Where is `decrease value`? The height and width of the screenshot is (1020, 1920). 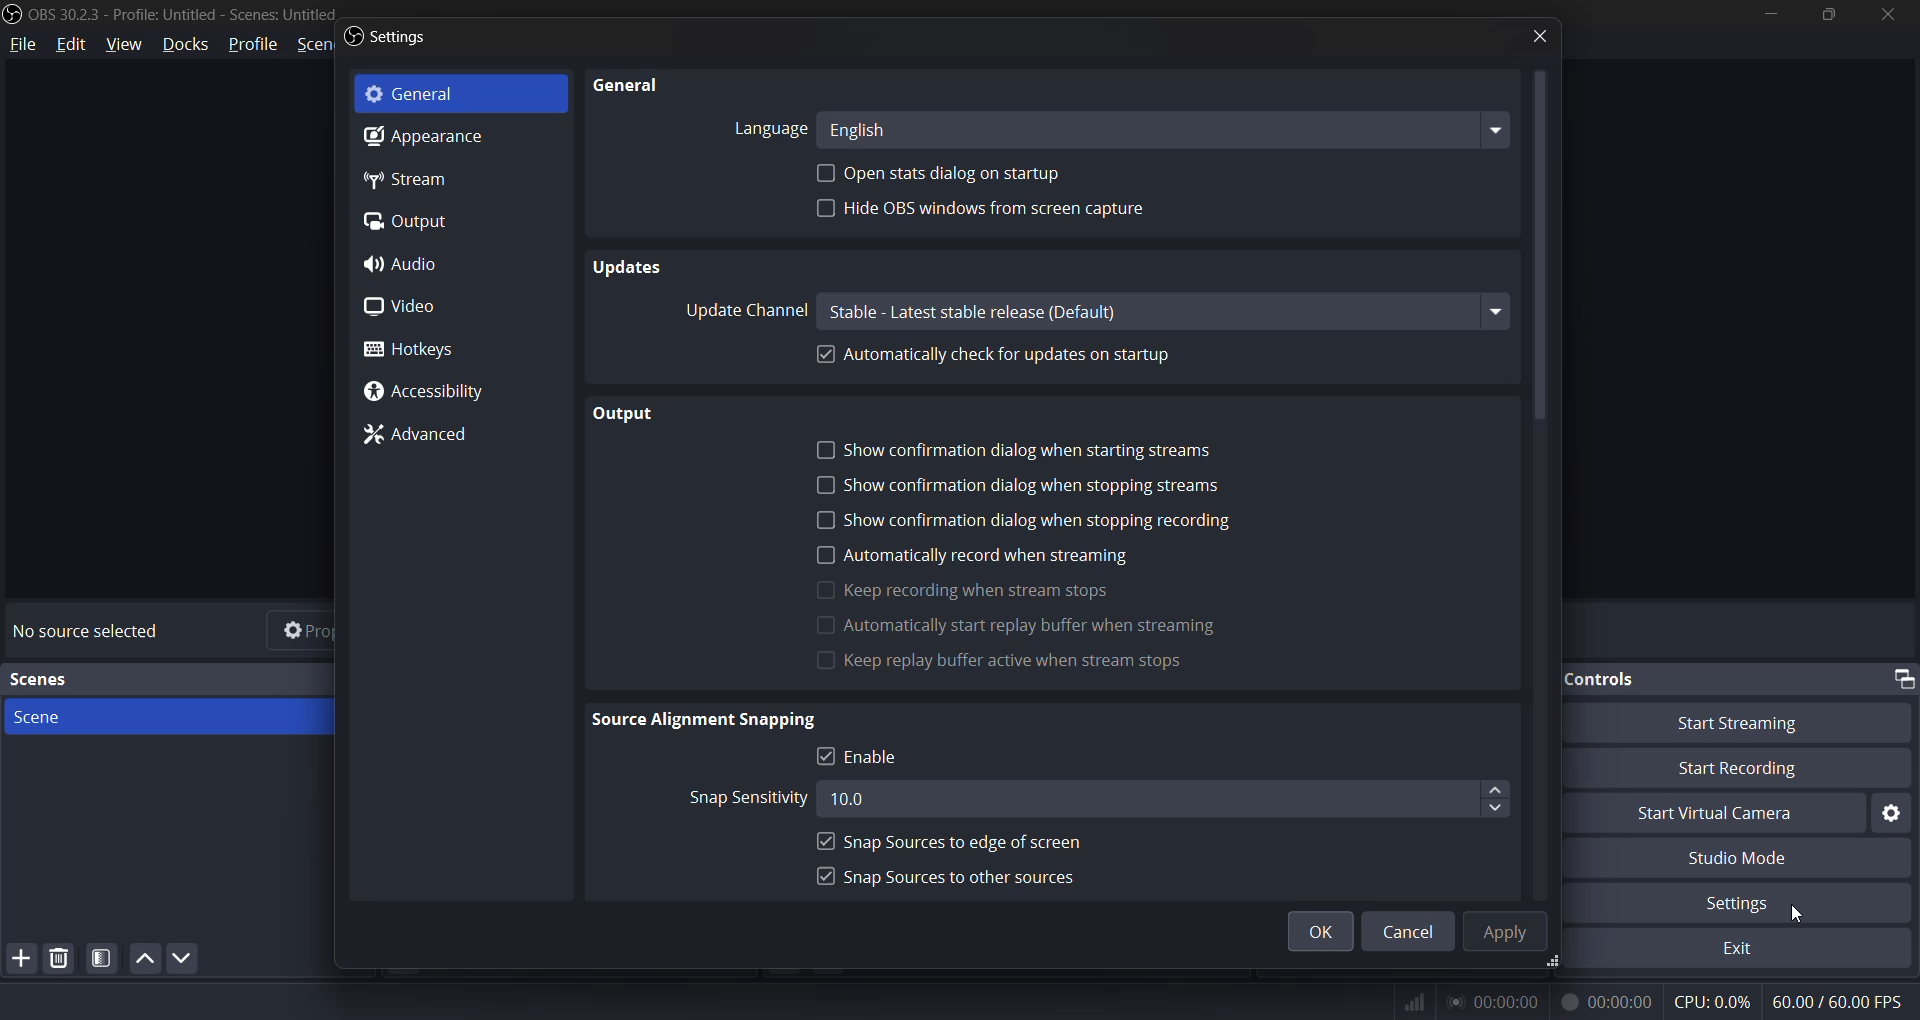 decrease value is located at coordinates (1496, 810).